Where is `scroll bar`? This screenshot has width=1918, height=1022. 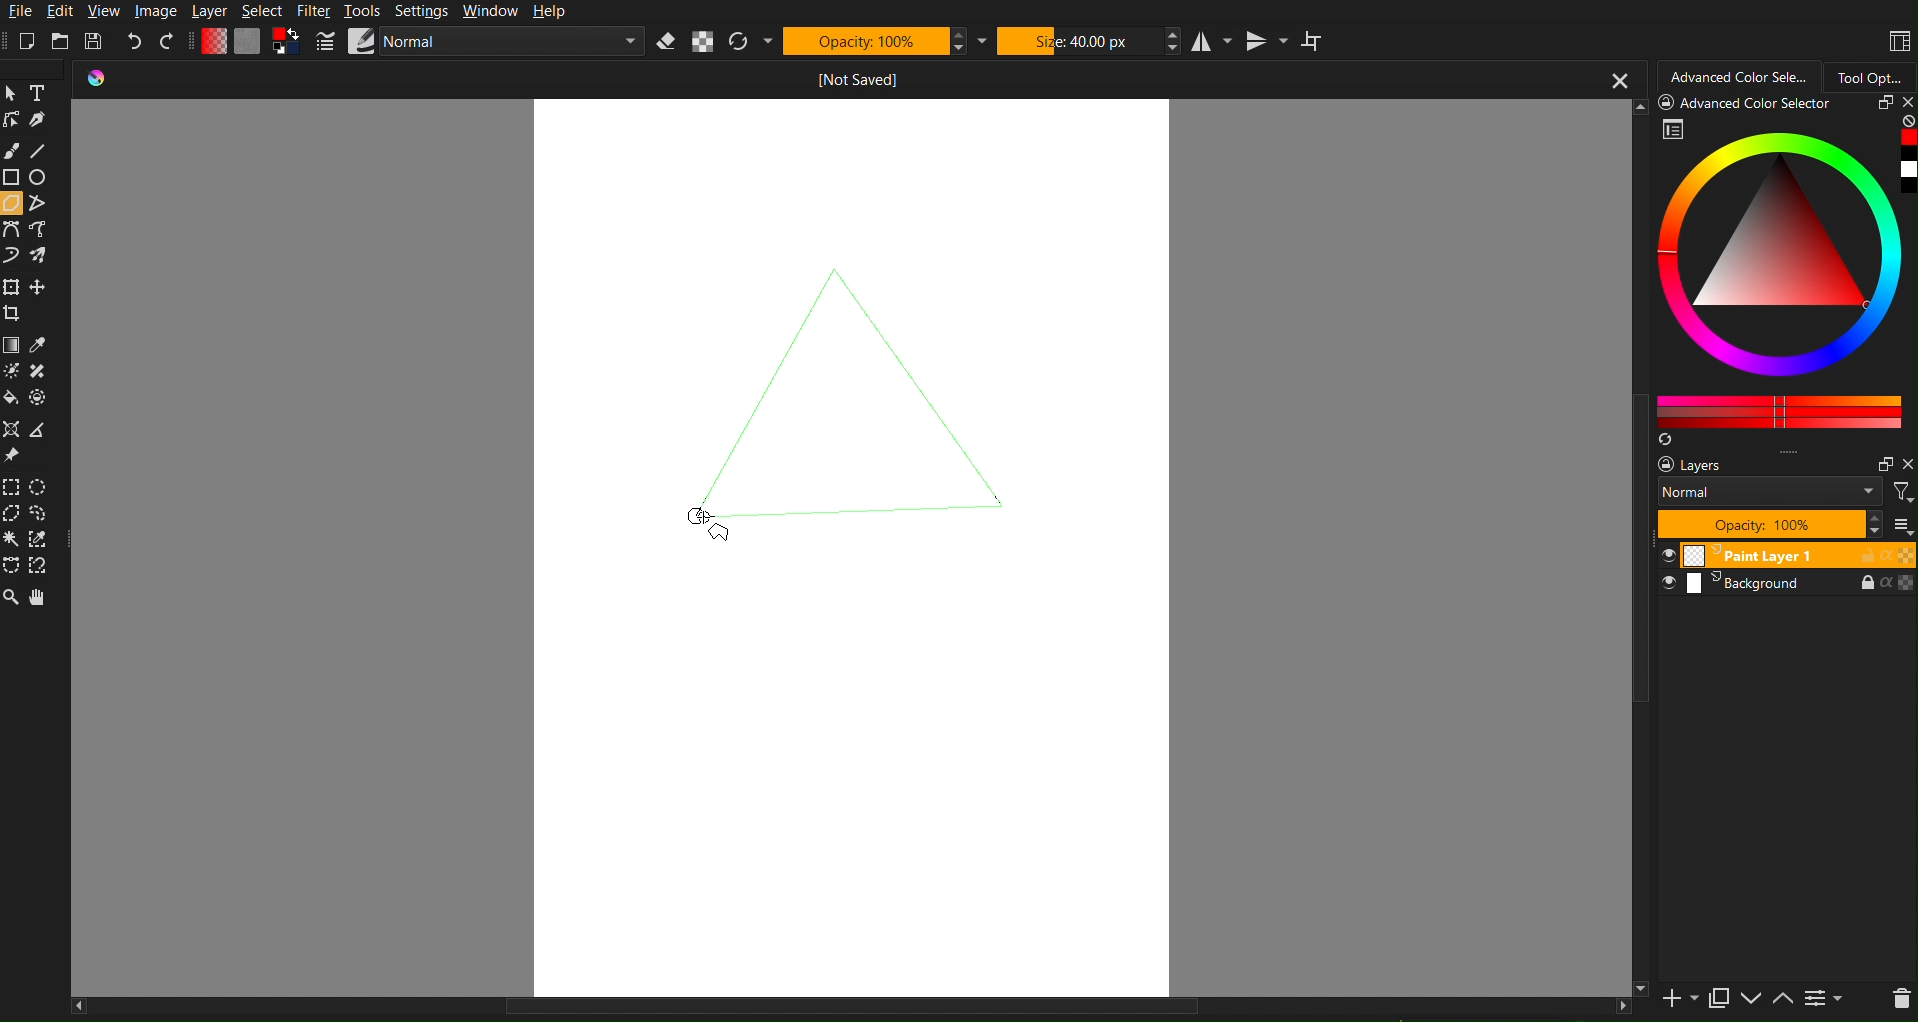
scroll bar is located at coordinates (850, 1010).